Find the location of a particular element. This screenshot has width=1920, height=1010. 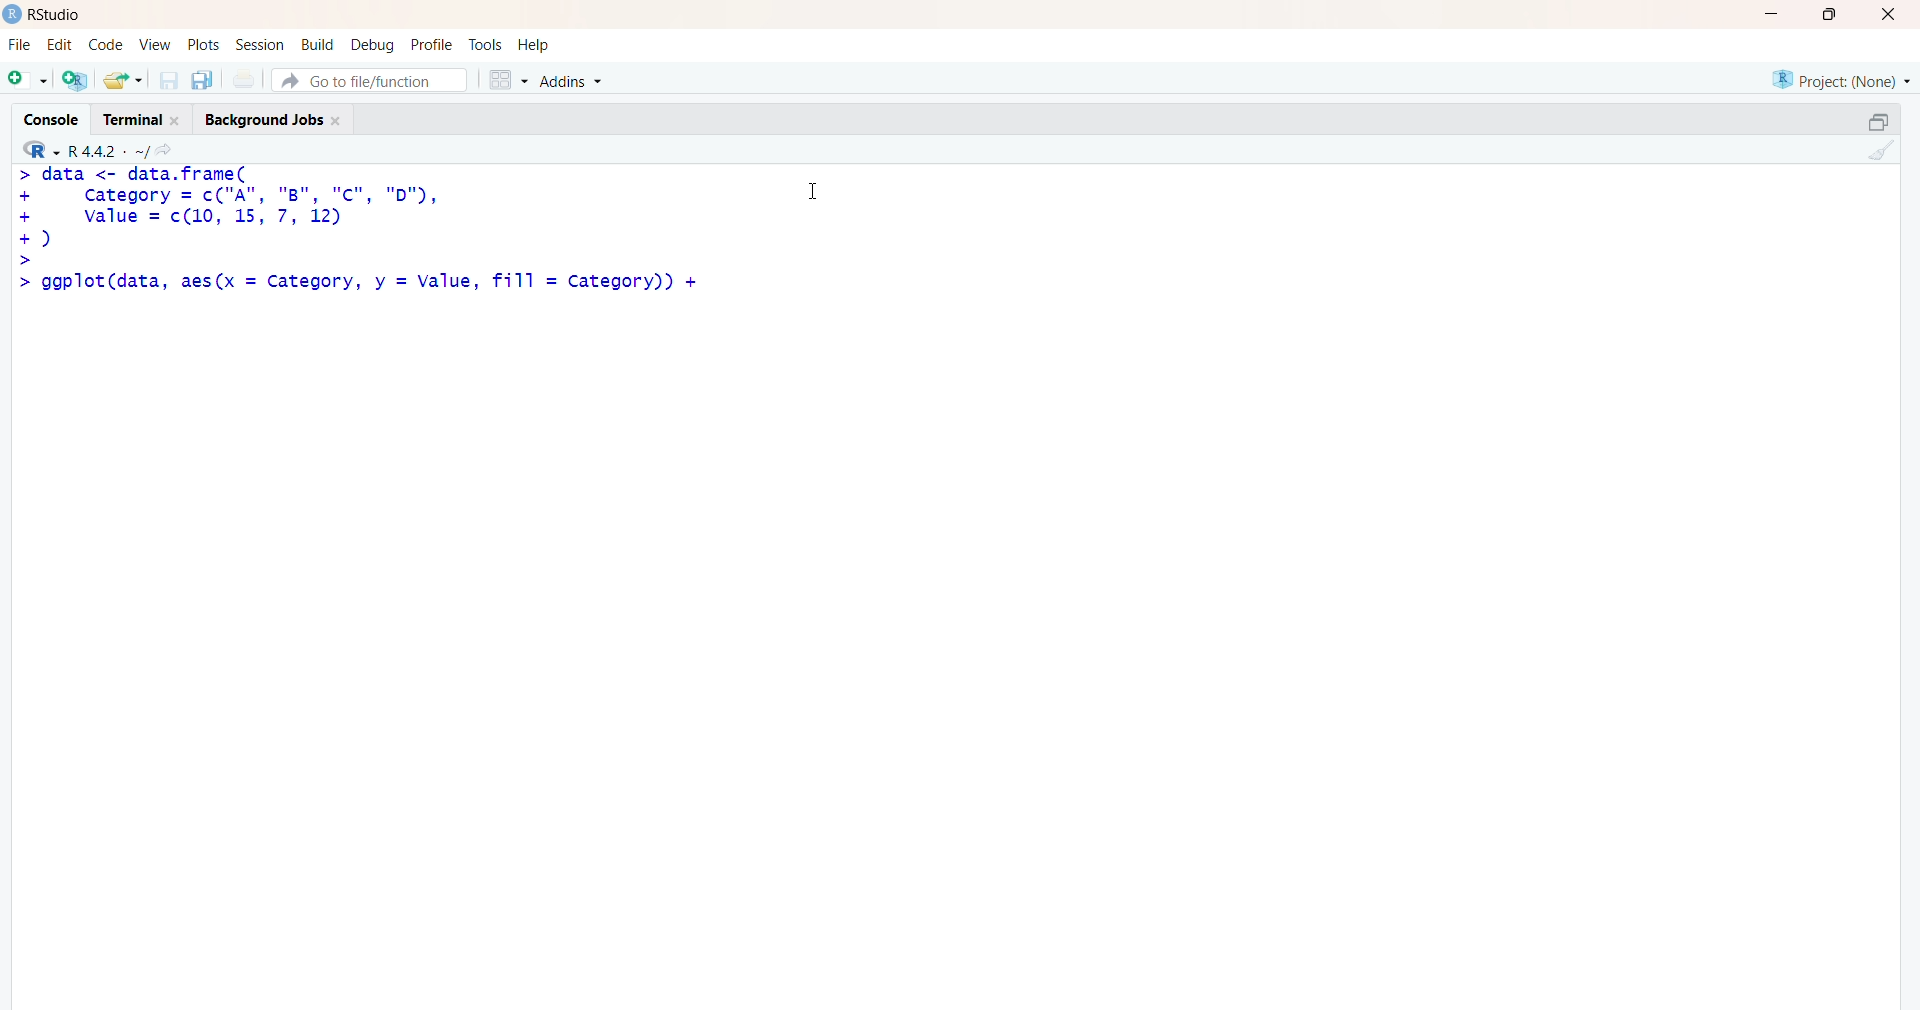

Terminal is located at coordinates (138, 117).